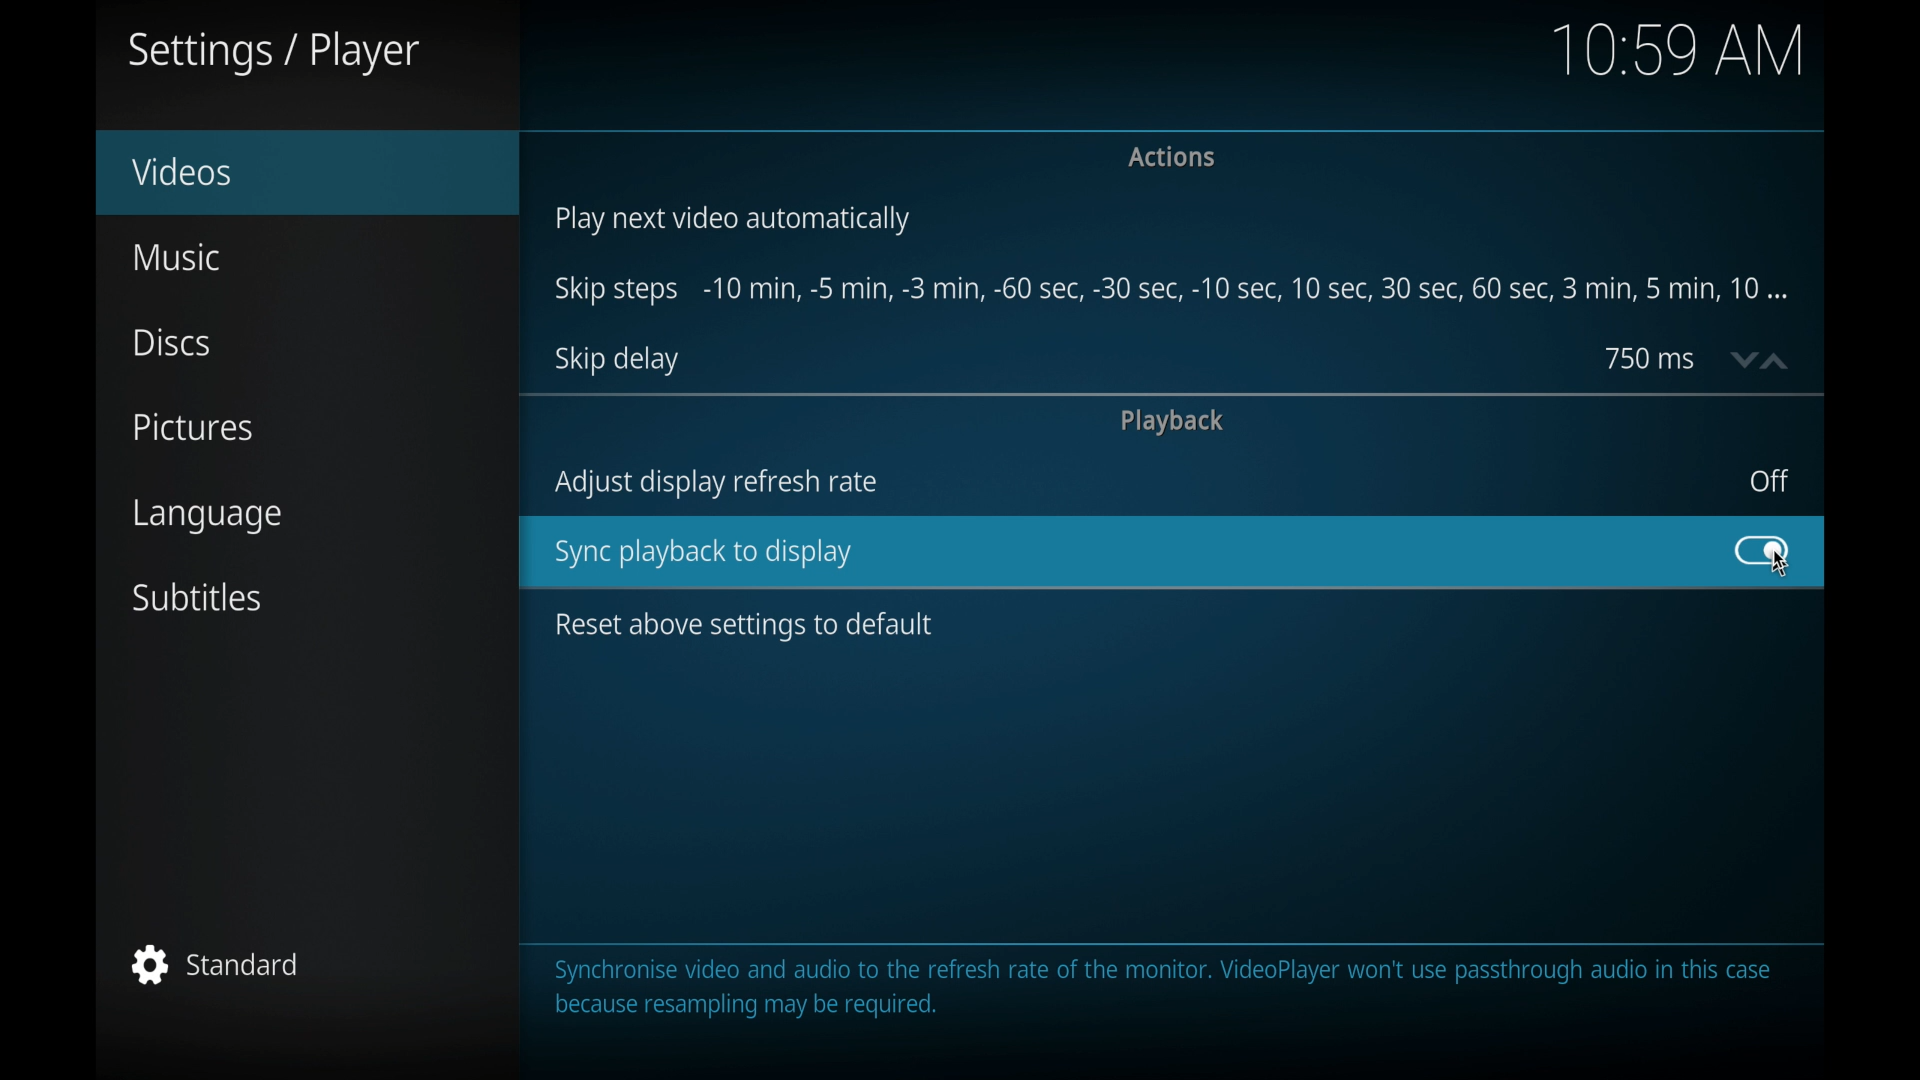 The width and height of the screenshot is (1920, 1080). I want to click on standard, so click(214, 963).